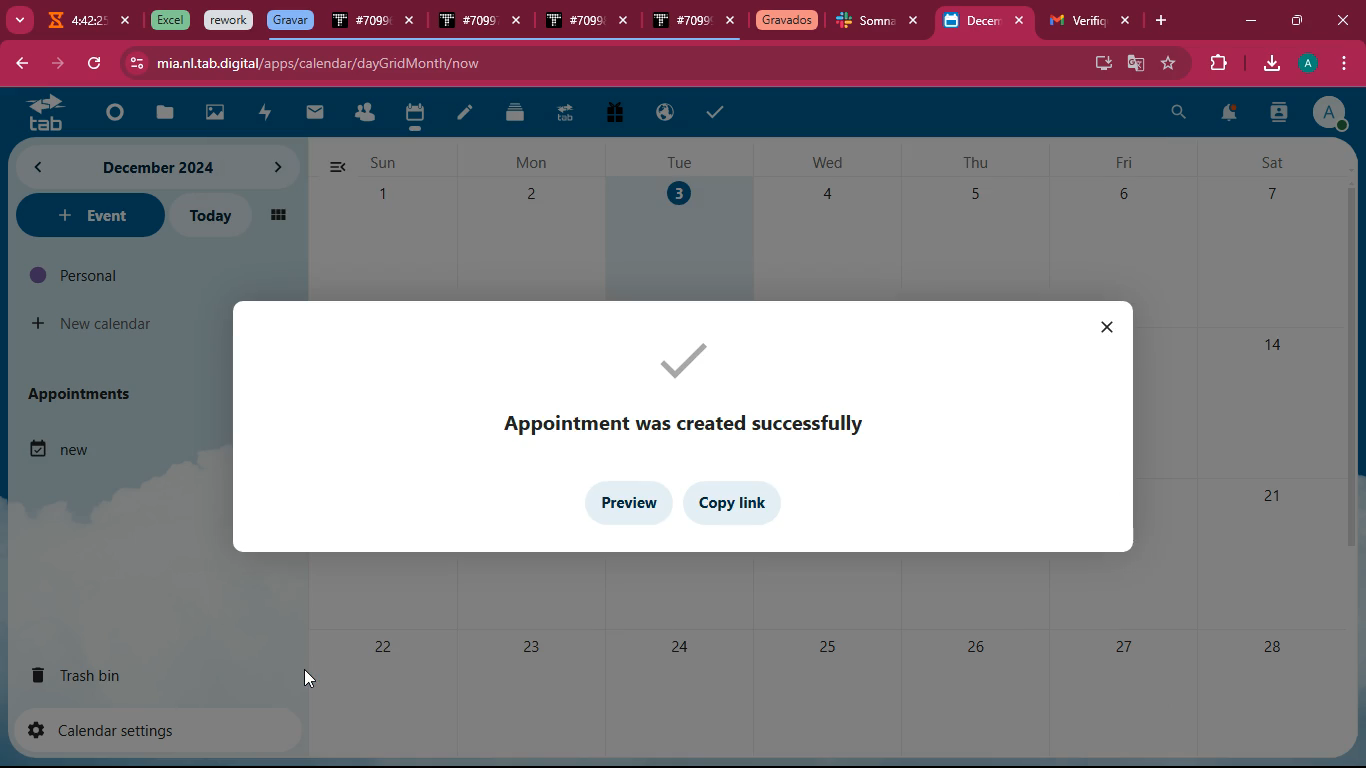 This screenshot has height=768, width=1366. Describe the element at coordinates (628, 505) in the screenshot. I see `preview ` at that location.